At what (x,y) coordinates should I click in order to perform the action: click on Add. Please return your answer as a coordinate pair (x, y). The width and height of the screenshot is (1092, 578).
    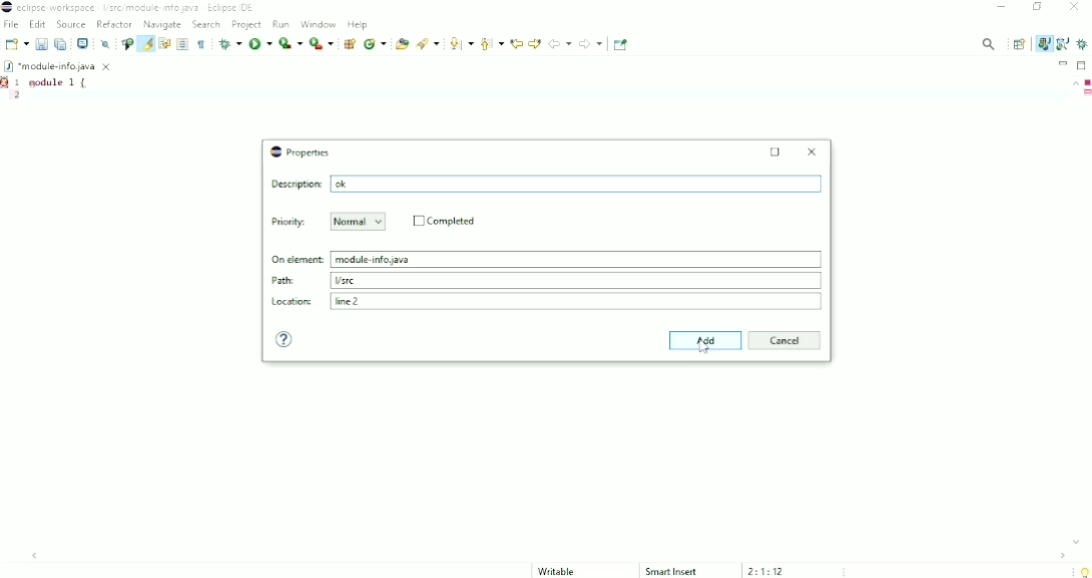
    Looking at the image, I should click on (704, 341).